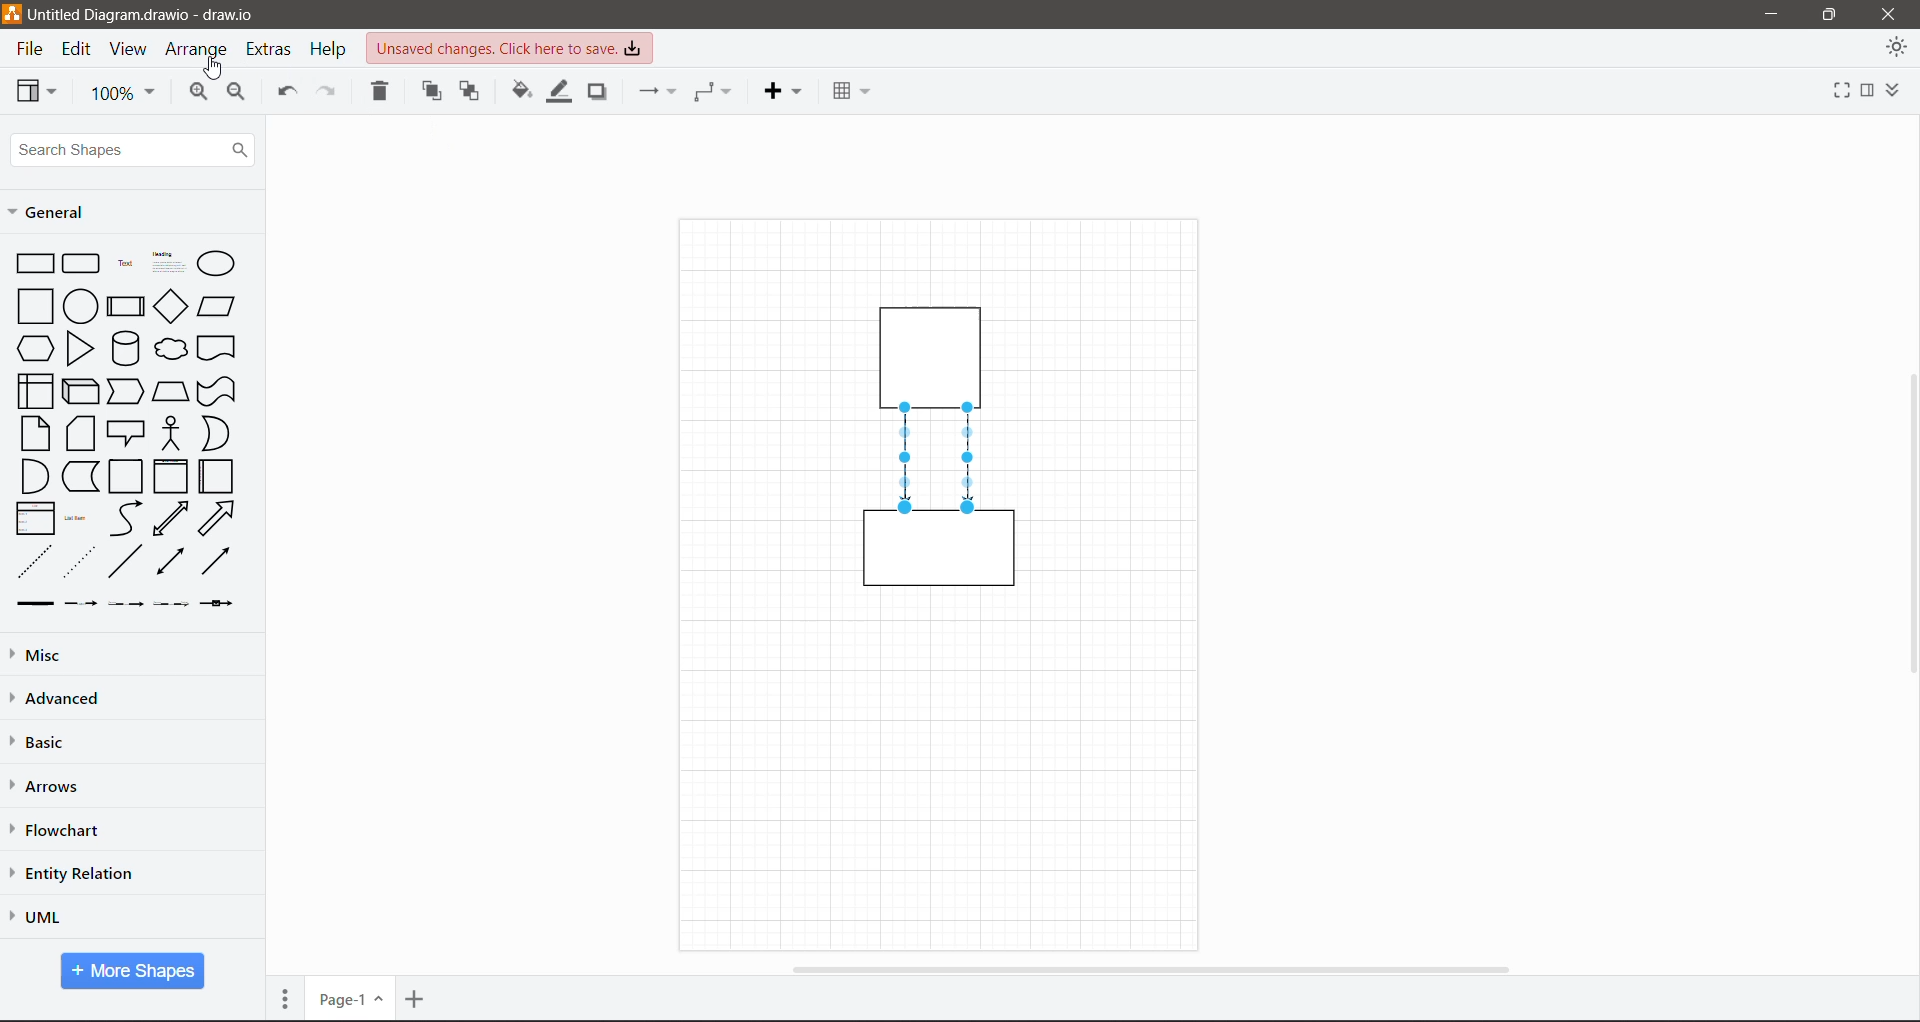  I want to click on Insert, so click(782, 91).